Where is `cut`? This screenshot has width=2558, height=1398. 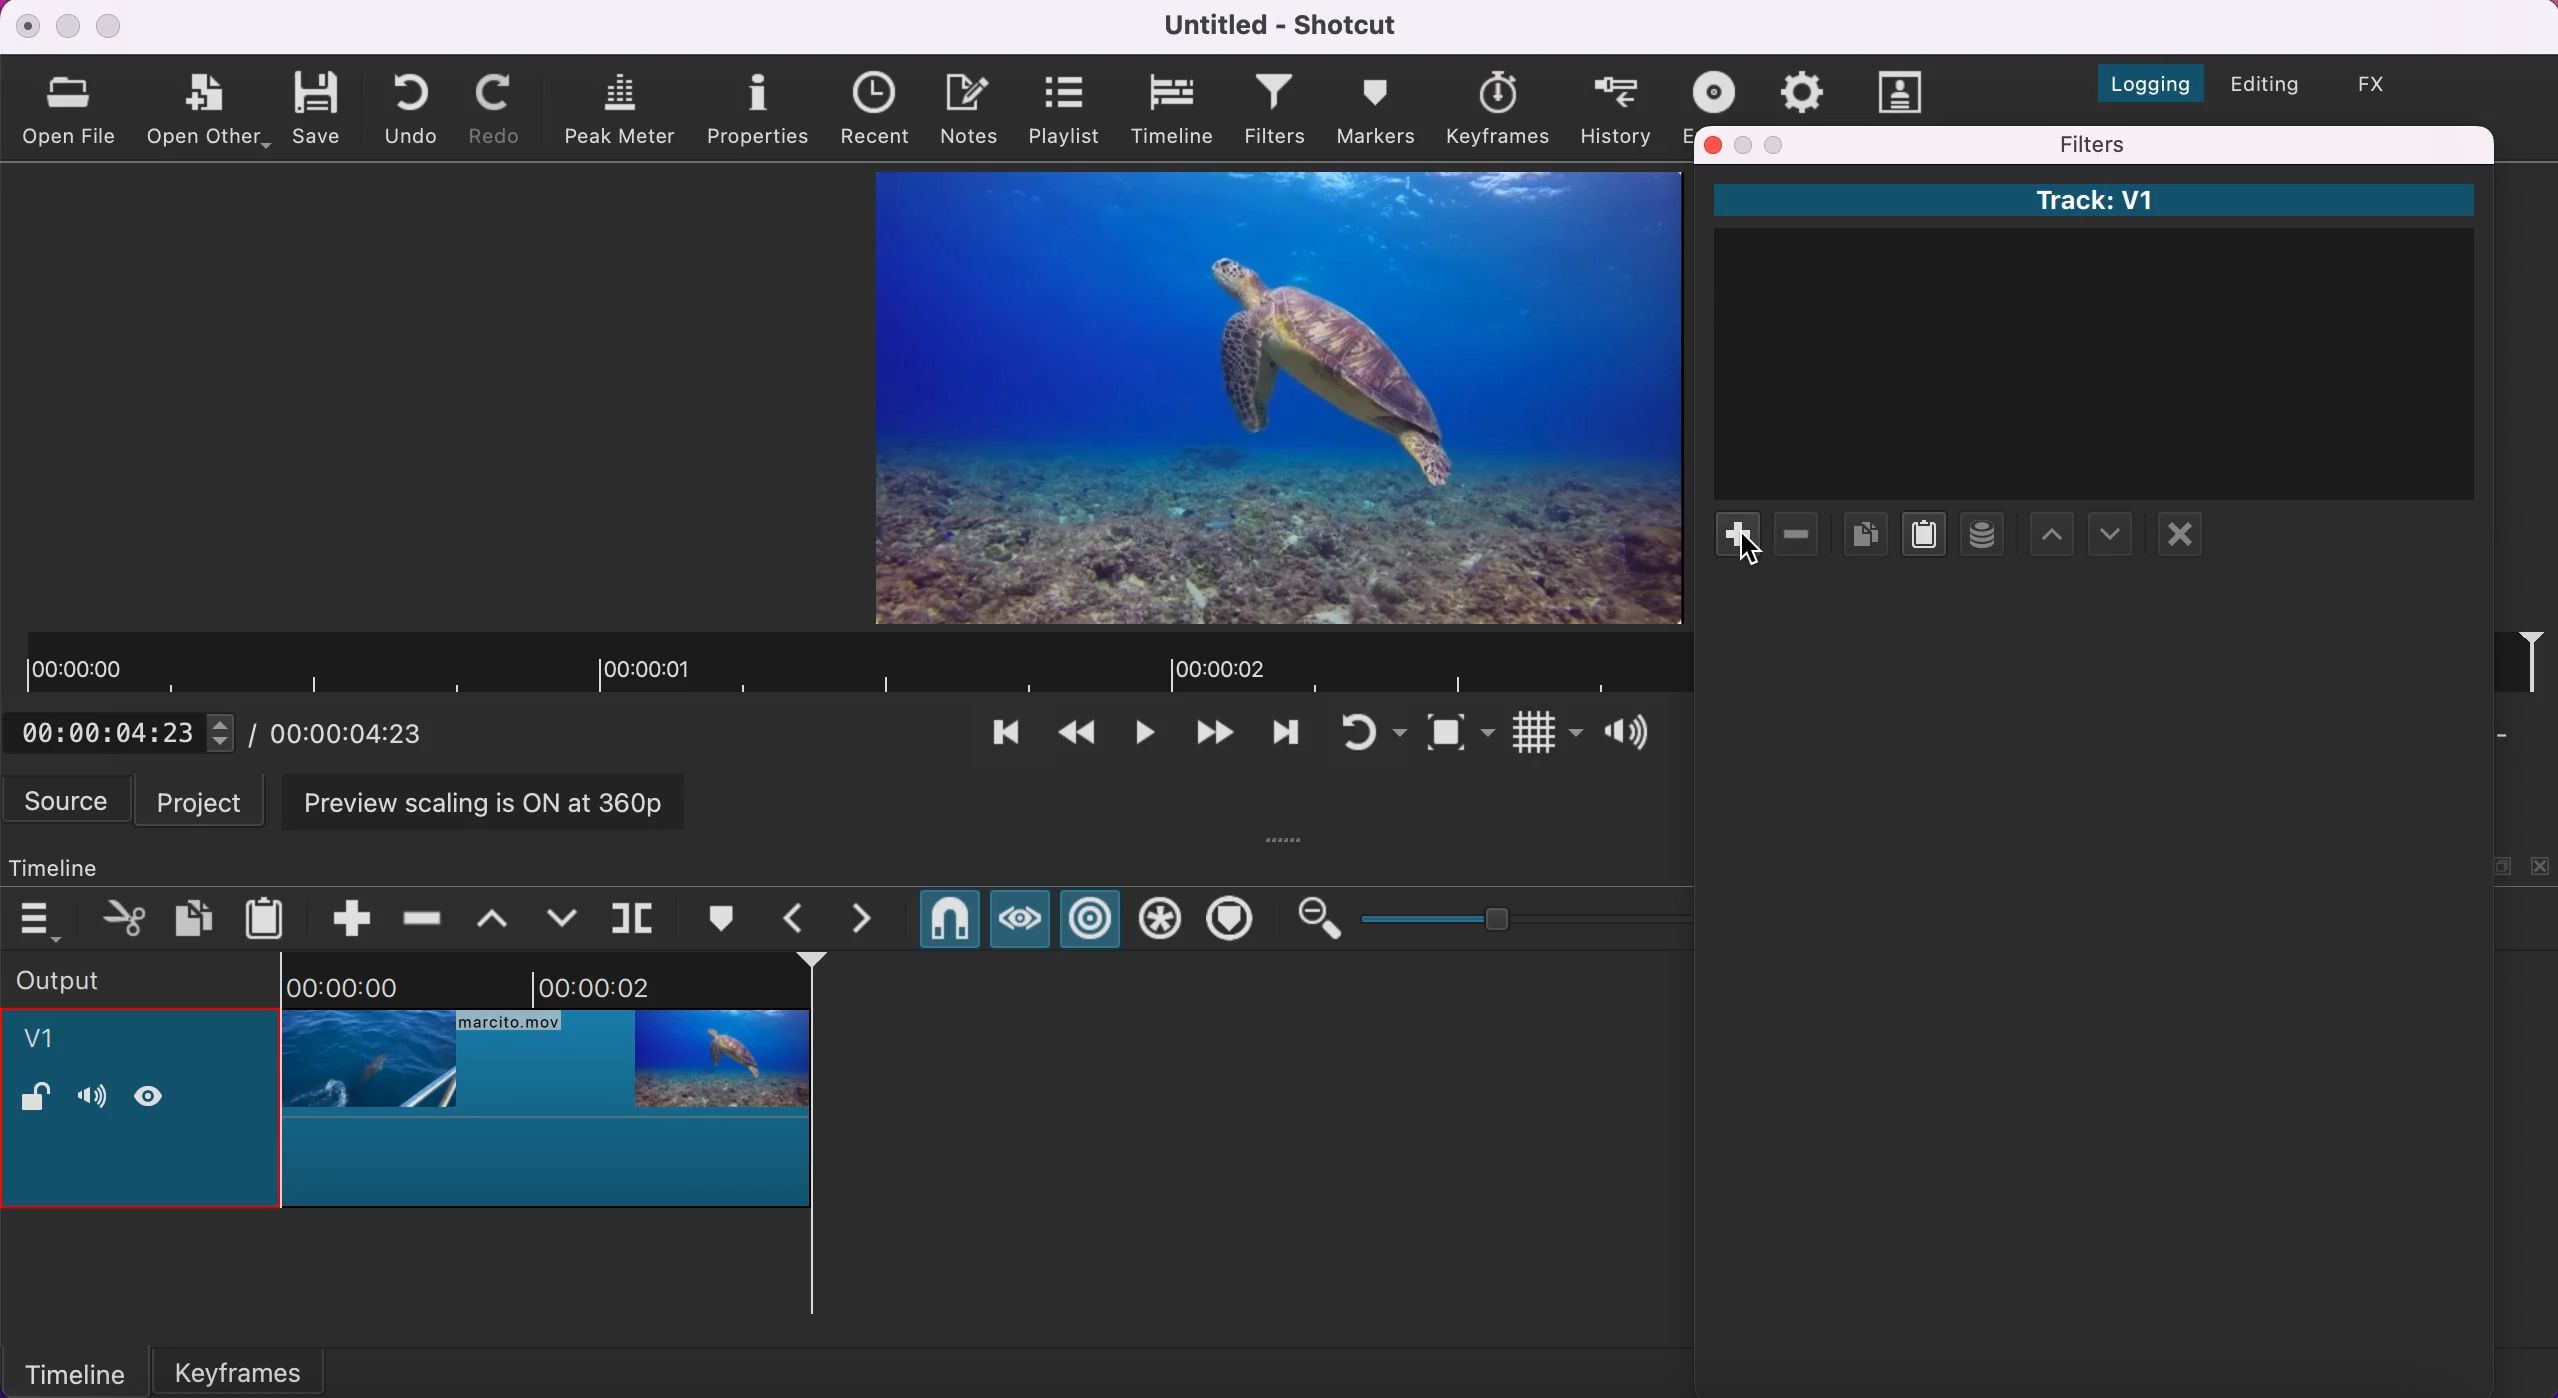
cut is located at coordinates (126, 917).